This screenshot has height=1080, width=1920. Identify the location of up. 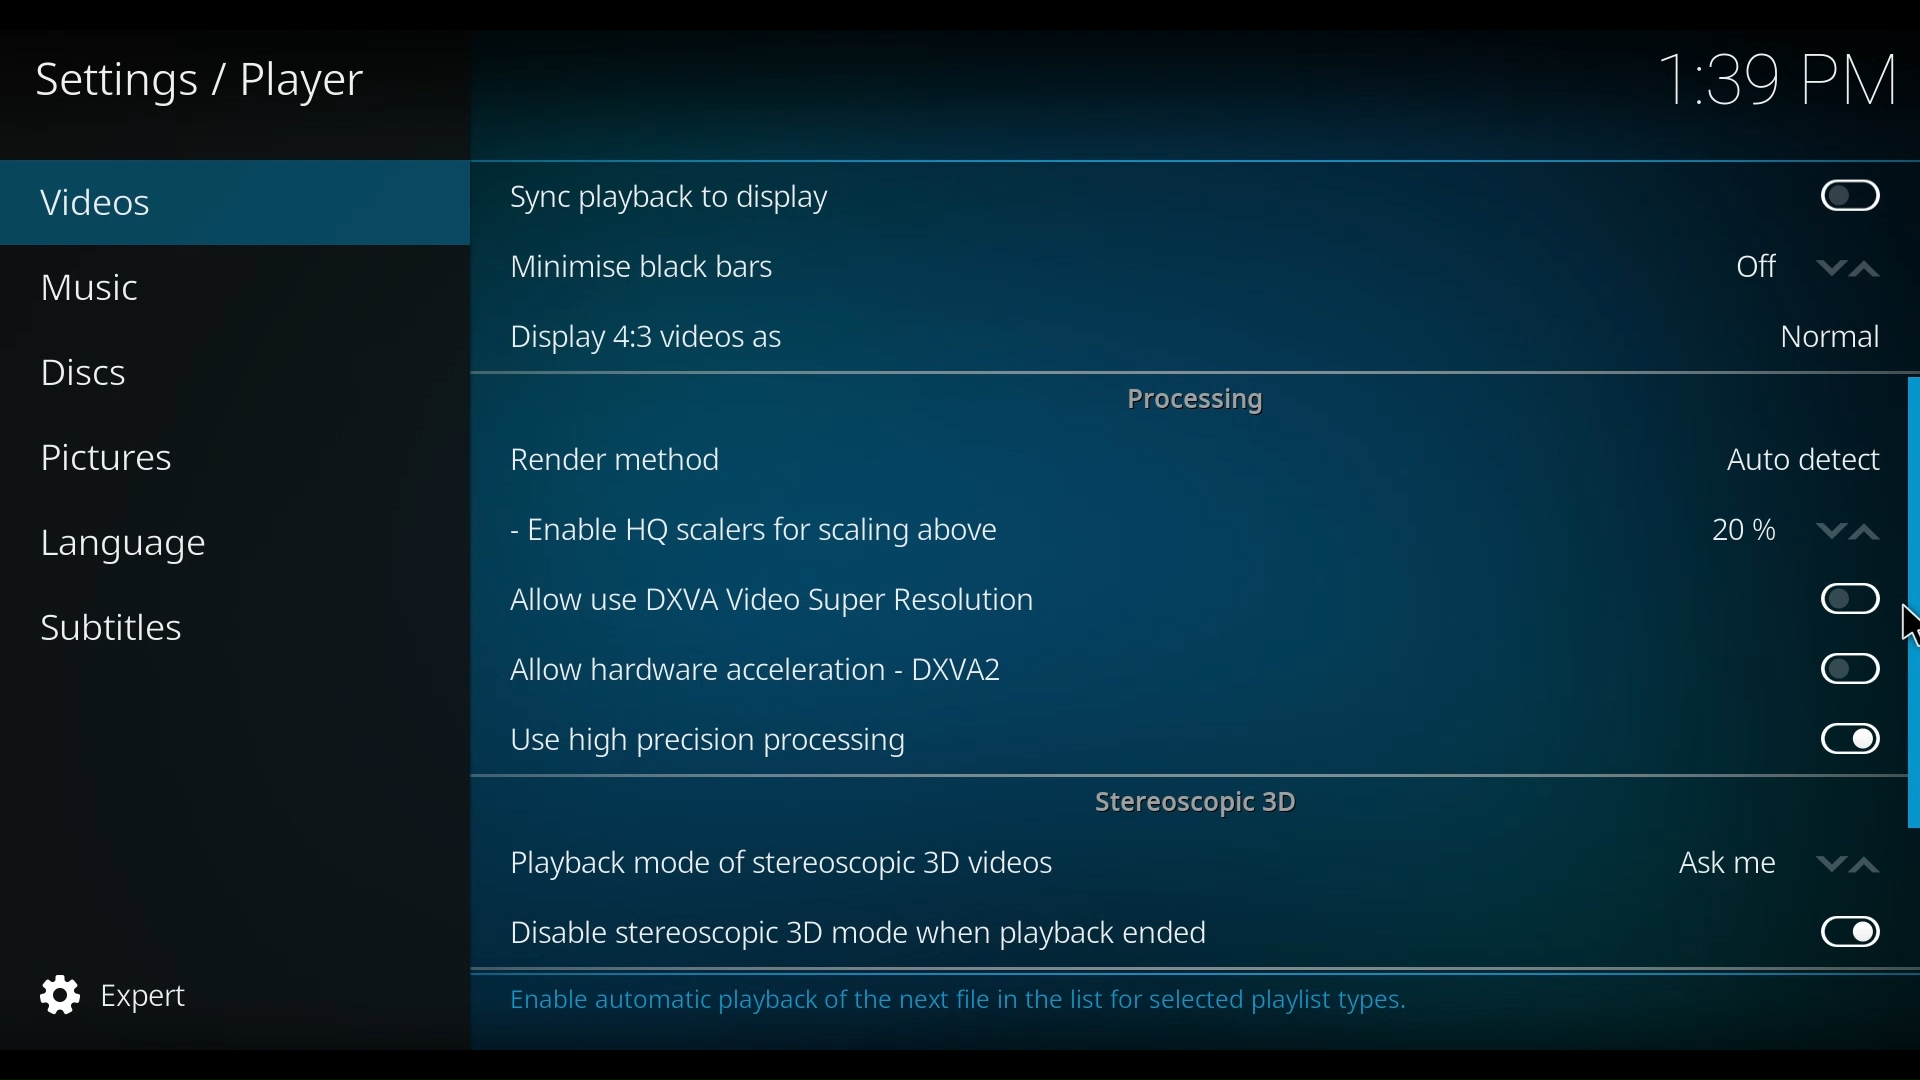
(1869, 528).